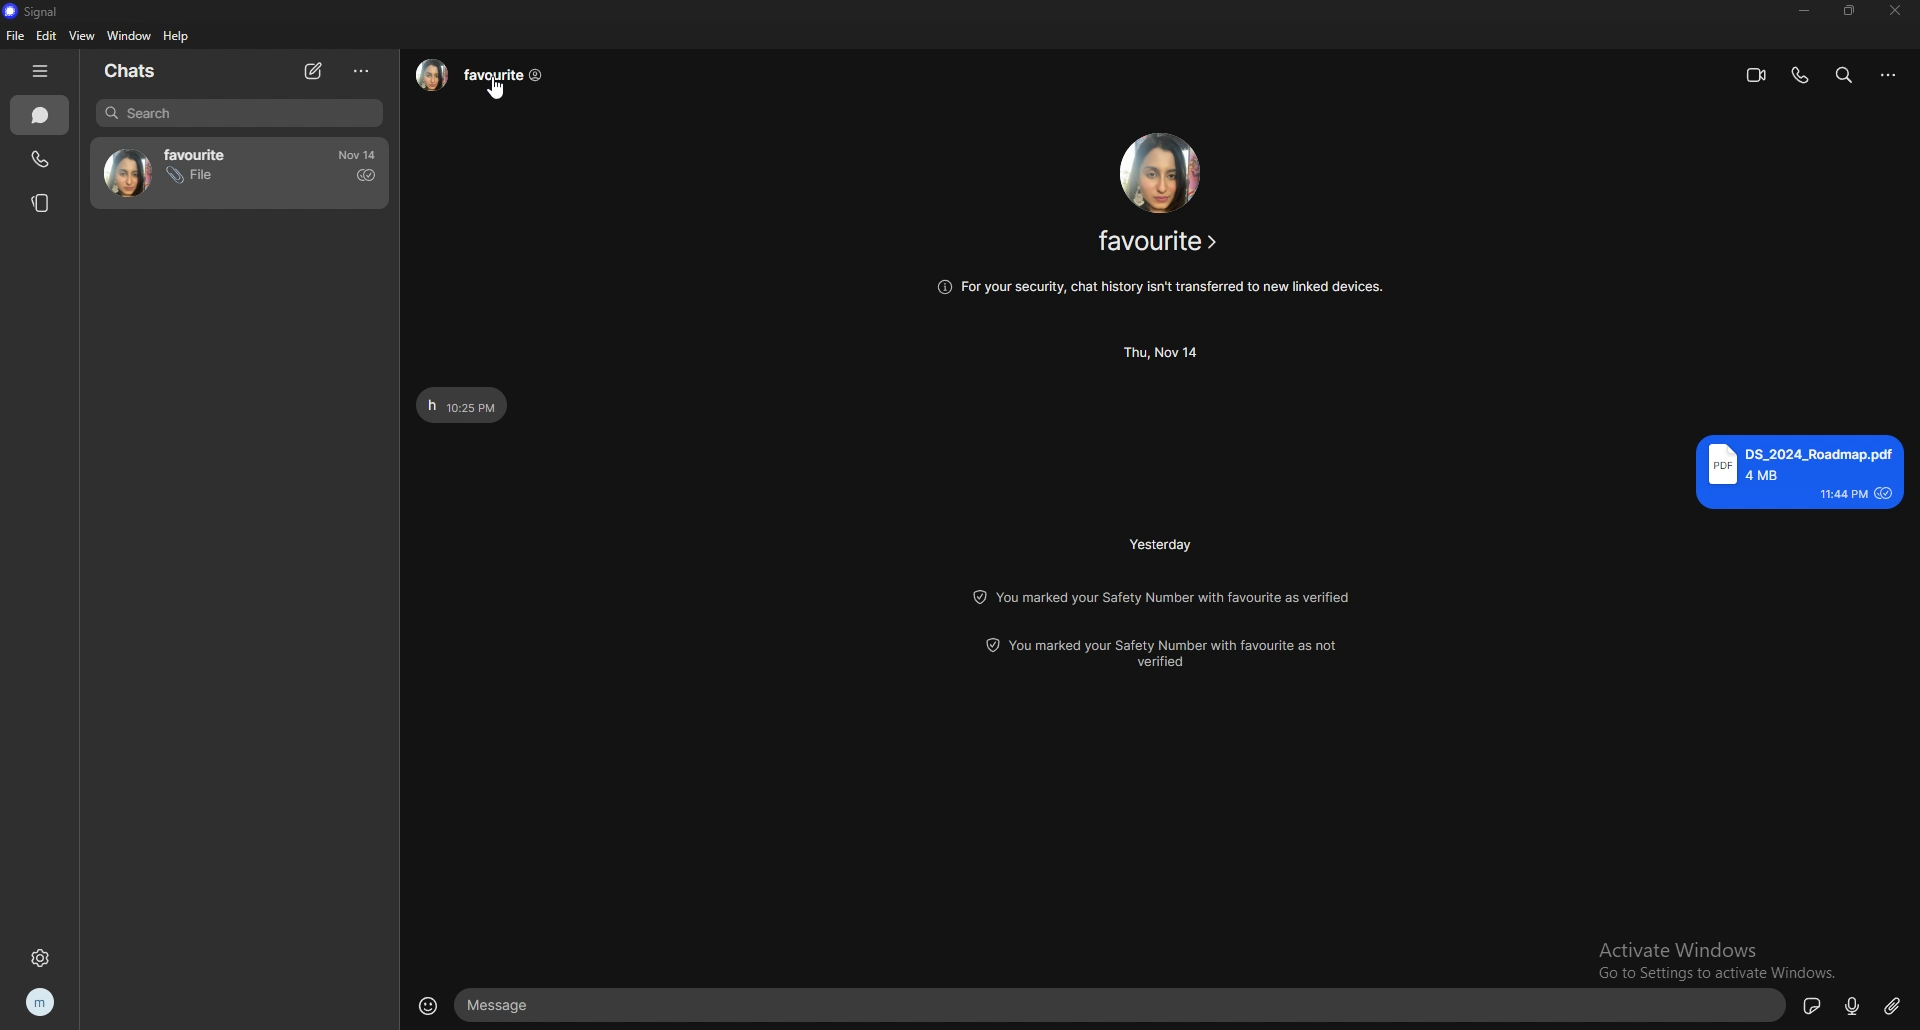 The height and width of the screenshot is (1030, 1920). I want to click on window, so click(129, 36).